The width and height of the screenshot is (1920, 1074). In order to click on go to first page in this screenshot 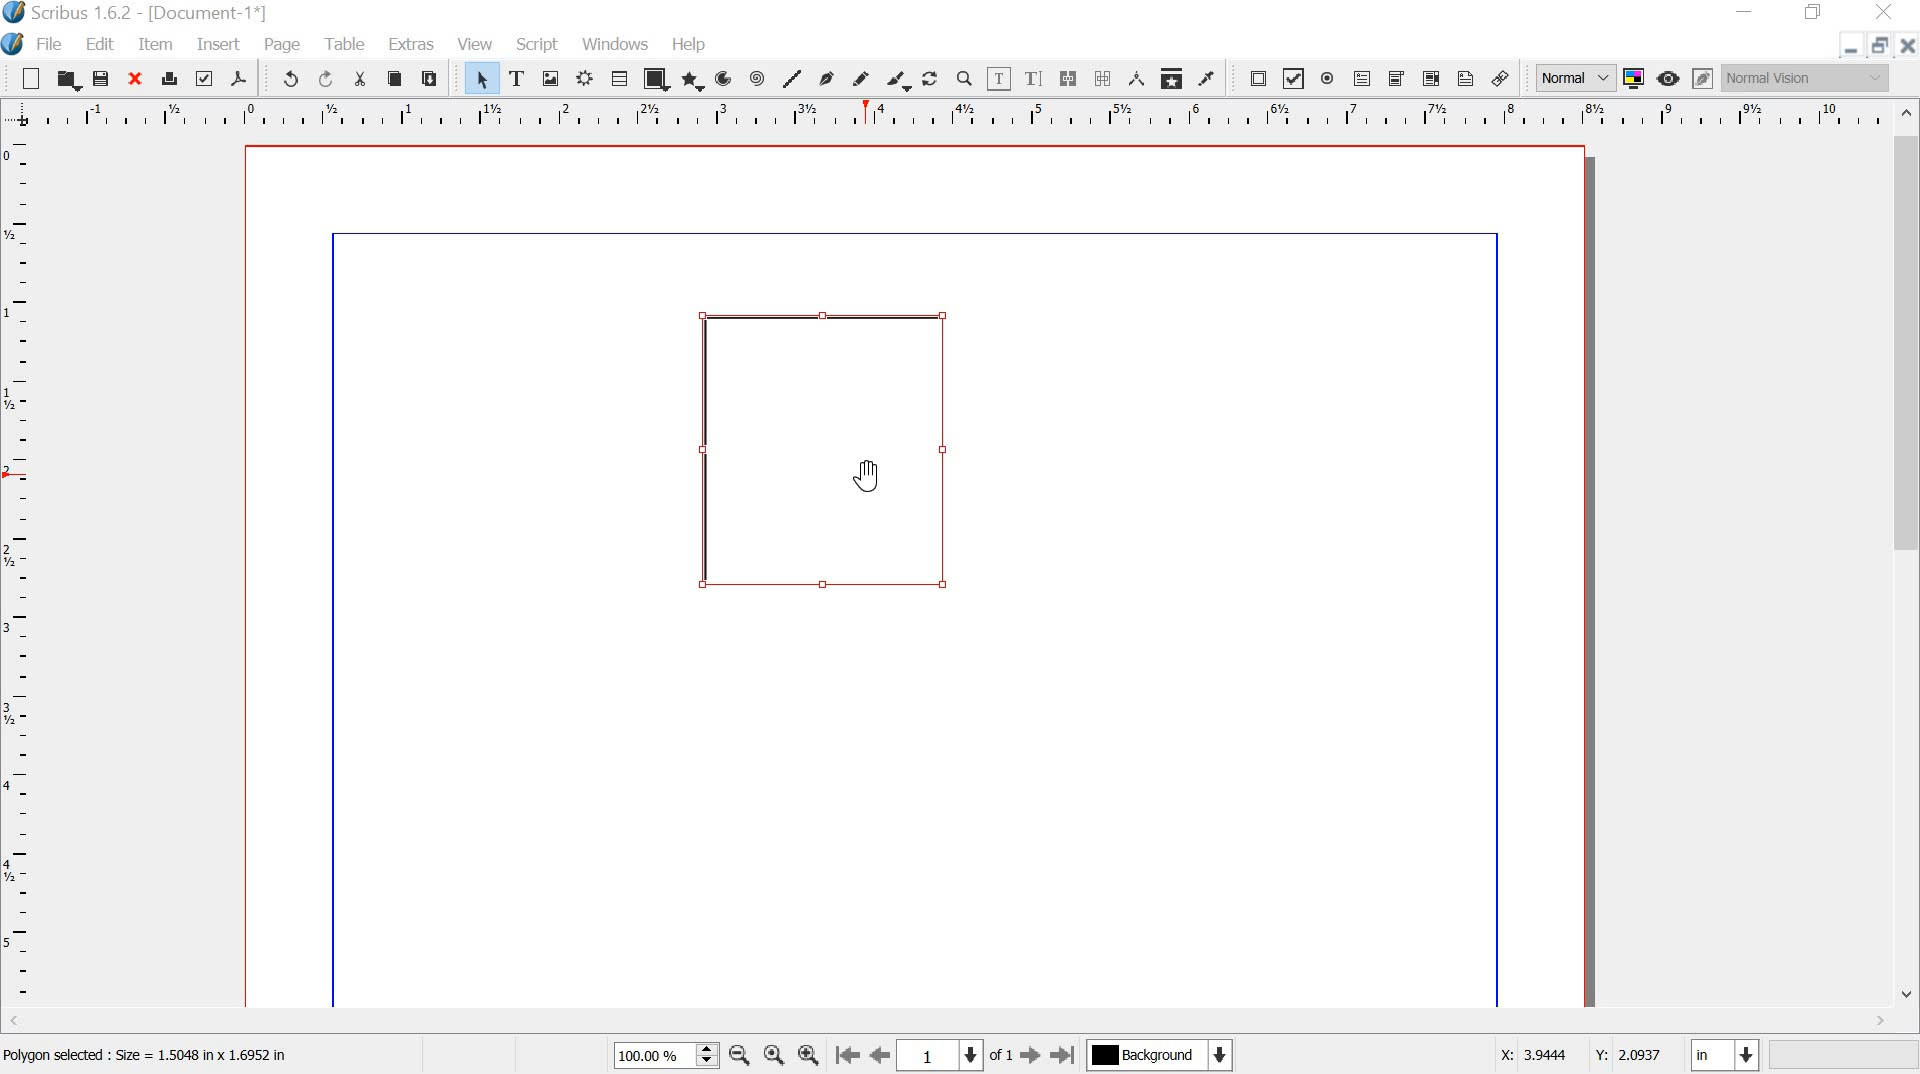, I will do `click(847, 1055)`.